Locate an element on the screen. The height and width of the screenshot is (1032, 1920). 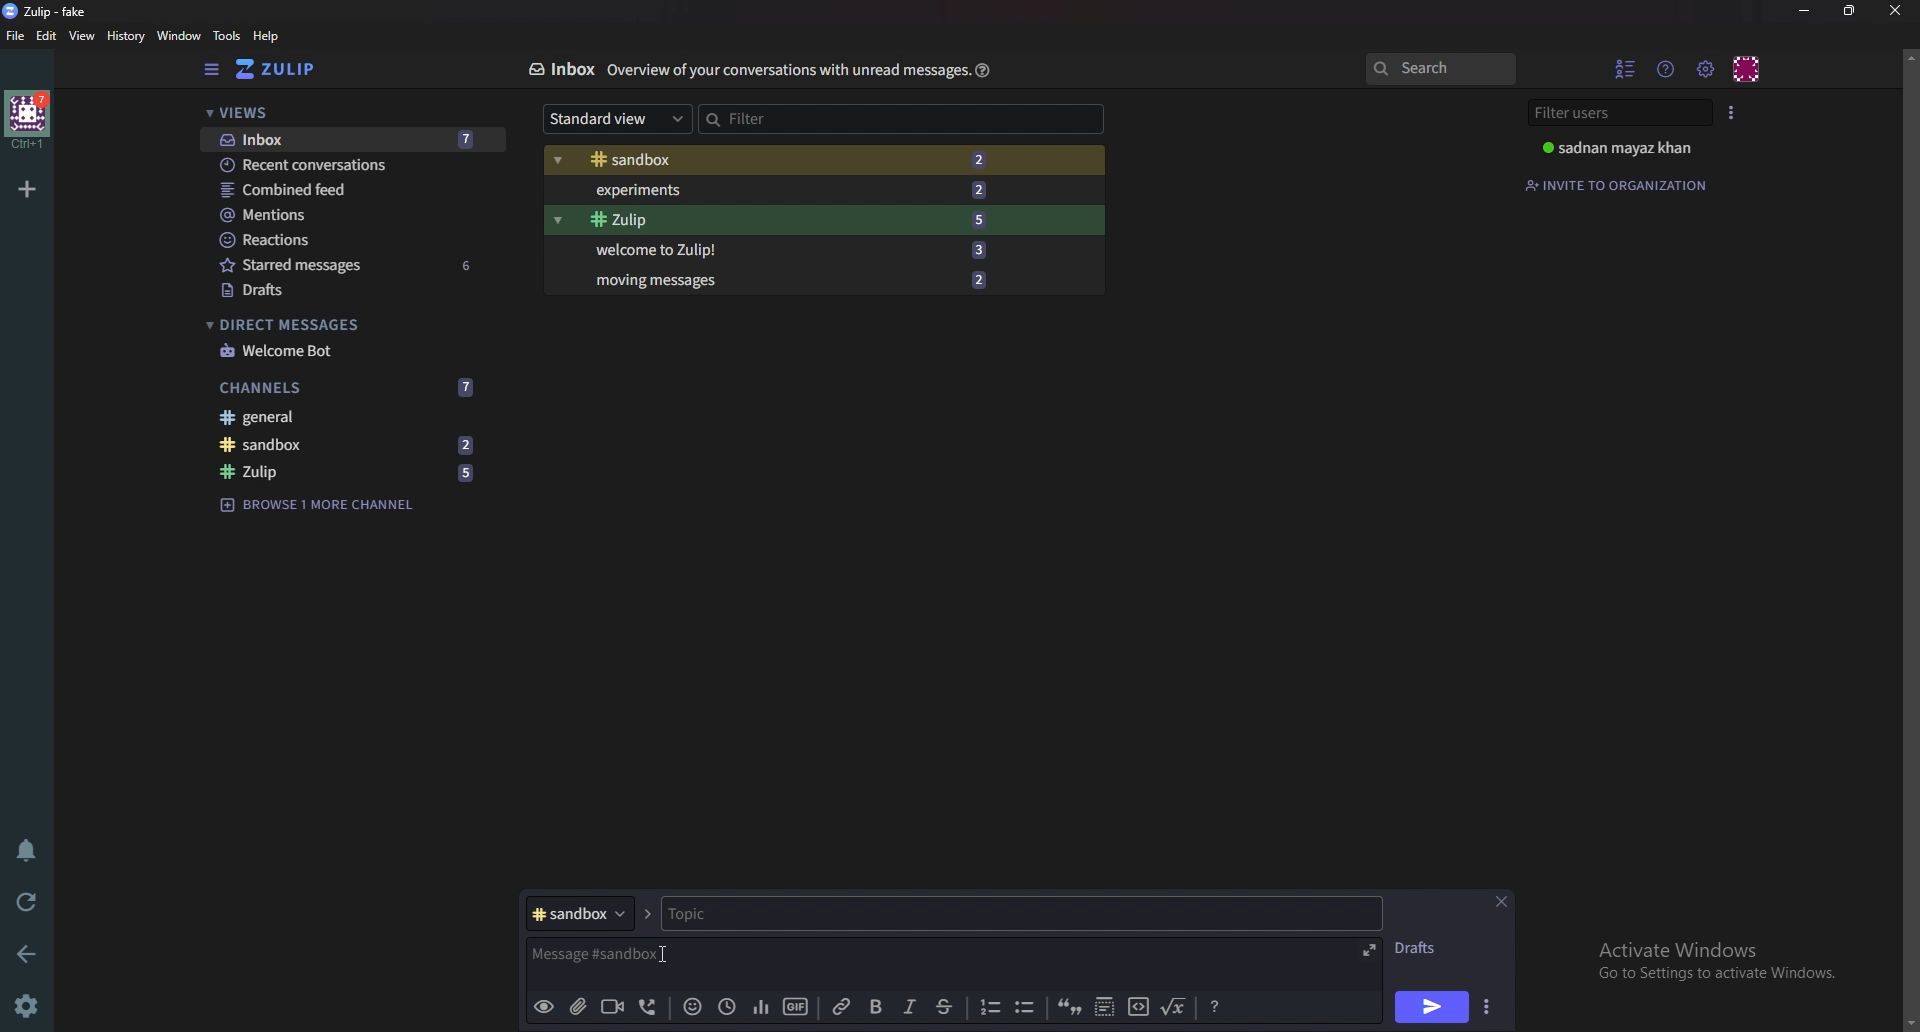
close is located at coordinates (1895, 10).